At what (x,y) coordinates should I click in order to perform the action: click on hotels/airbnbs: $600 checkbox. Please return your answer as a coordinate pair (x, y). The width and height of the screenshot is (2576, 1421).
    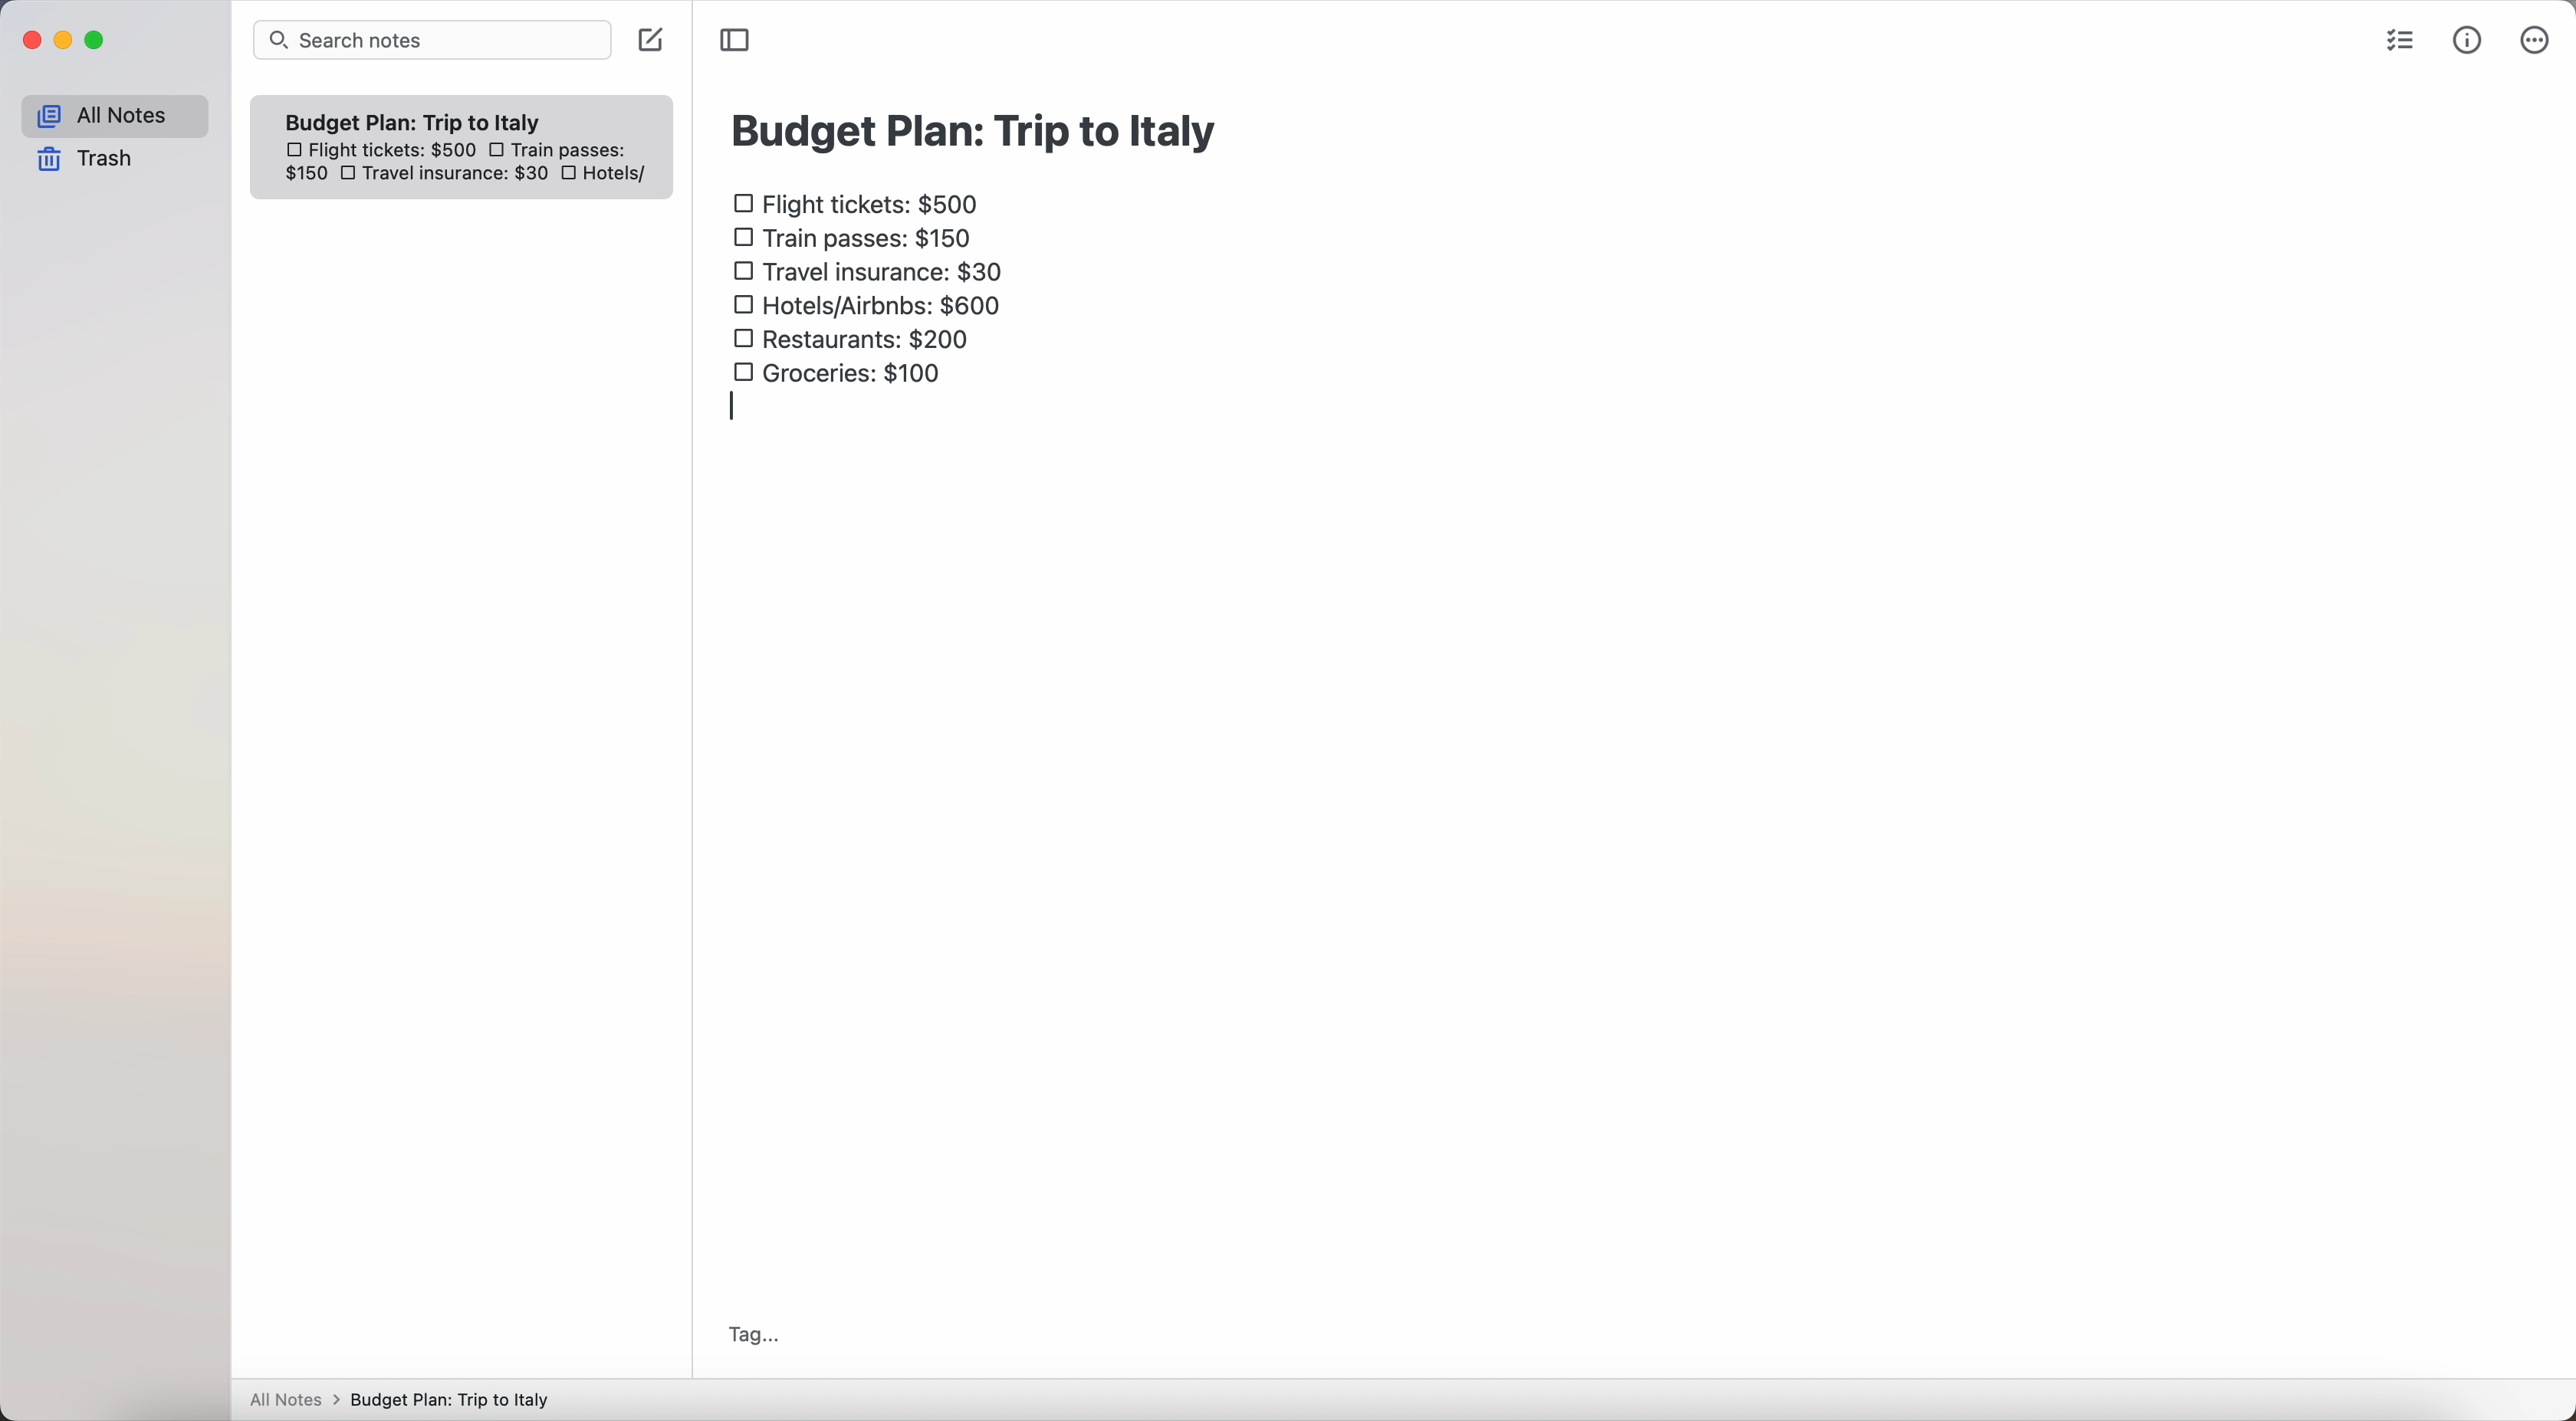
    Looking at the image, I should click on (876, 301).